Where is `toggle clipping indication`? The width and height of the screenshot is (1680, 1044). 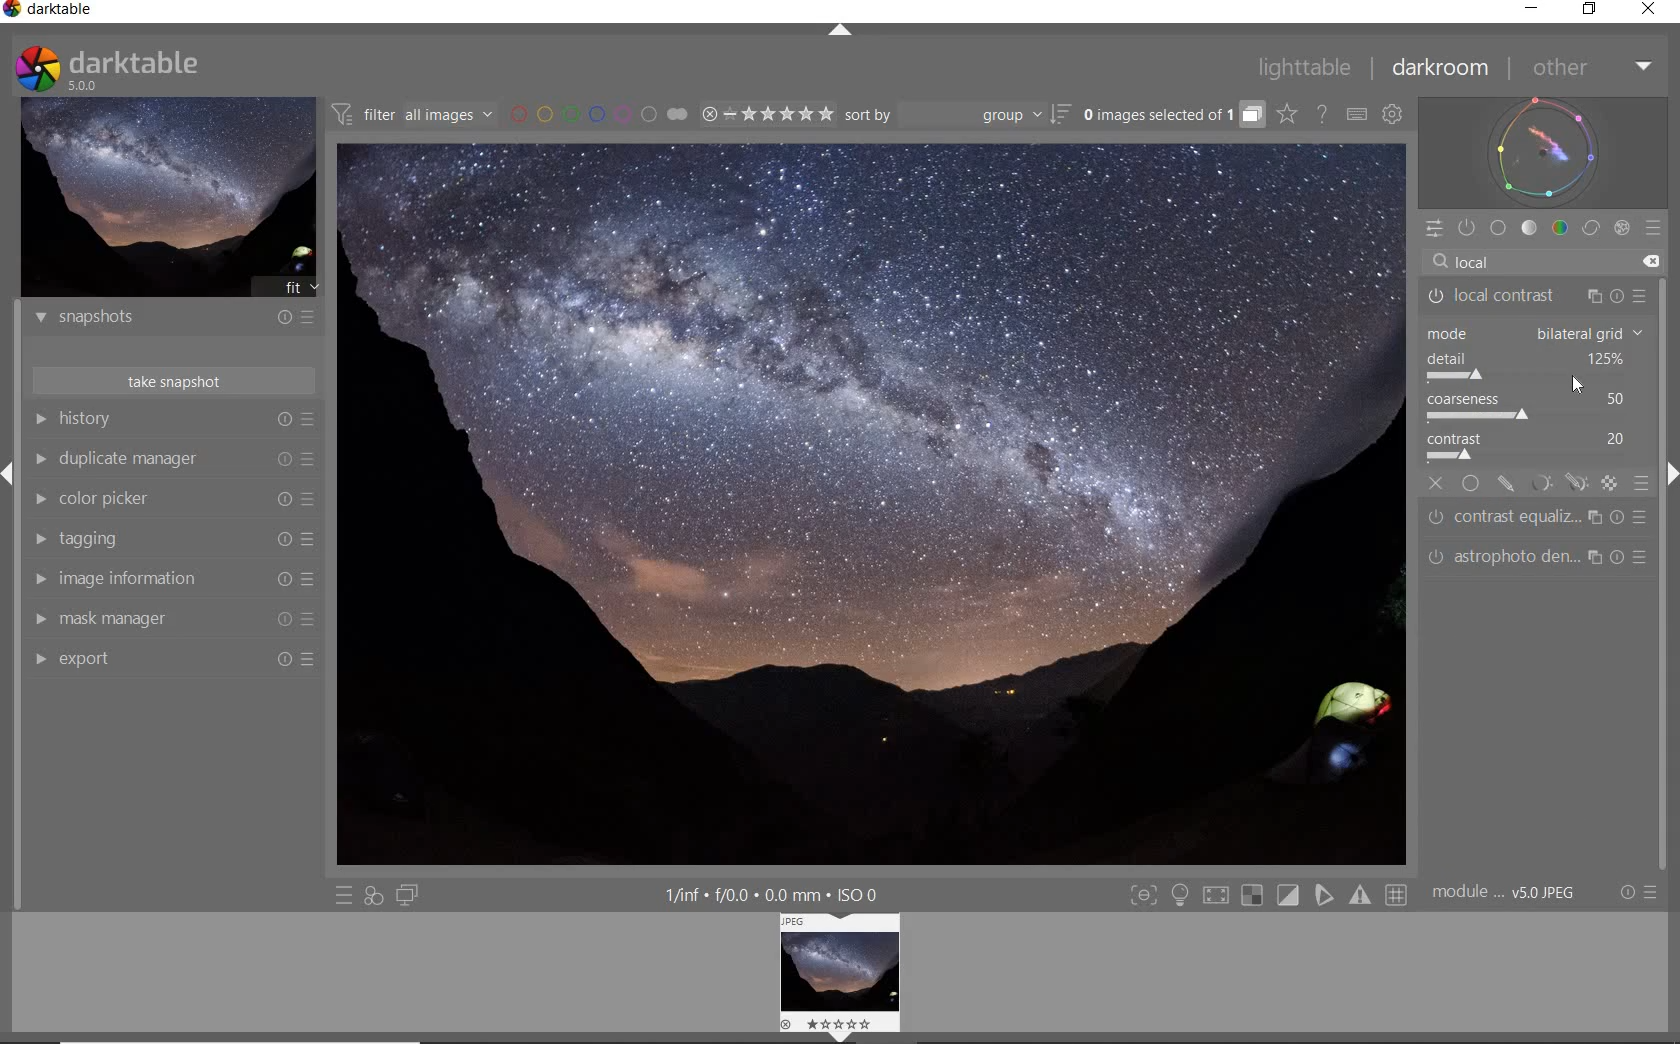
toggle clipping indication is located at coordinates (1291, 898).